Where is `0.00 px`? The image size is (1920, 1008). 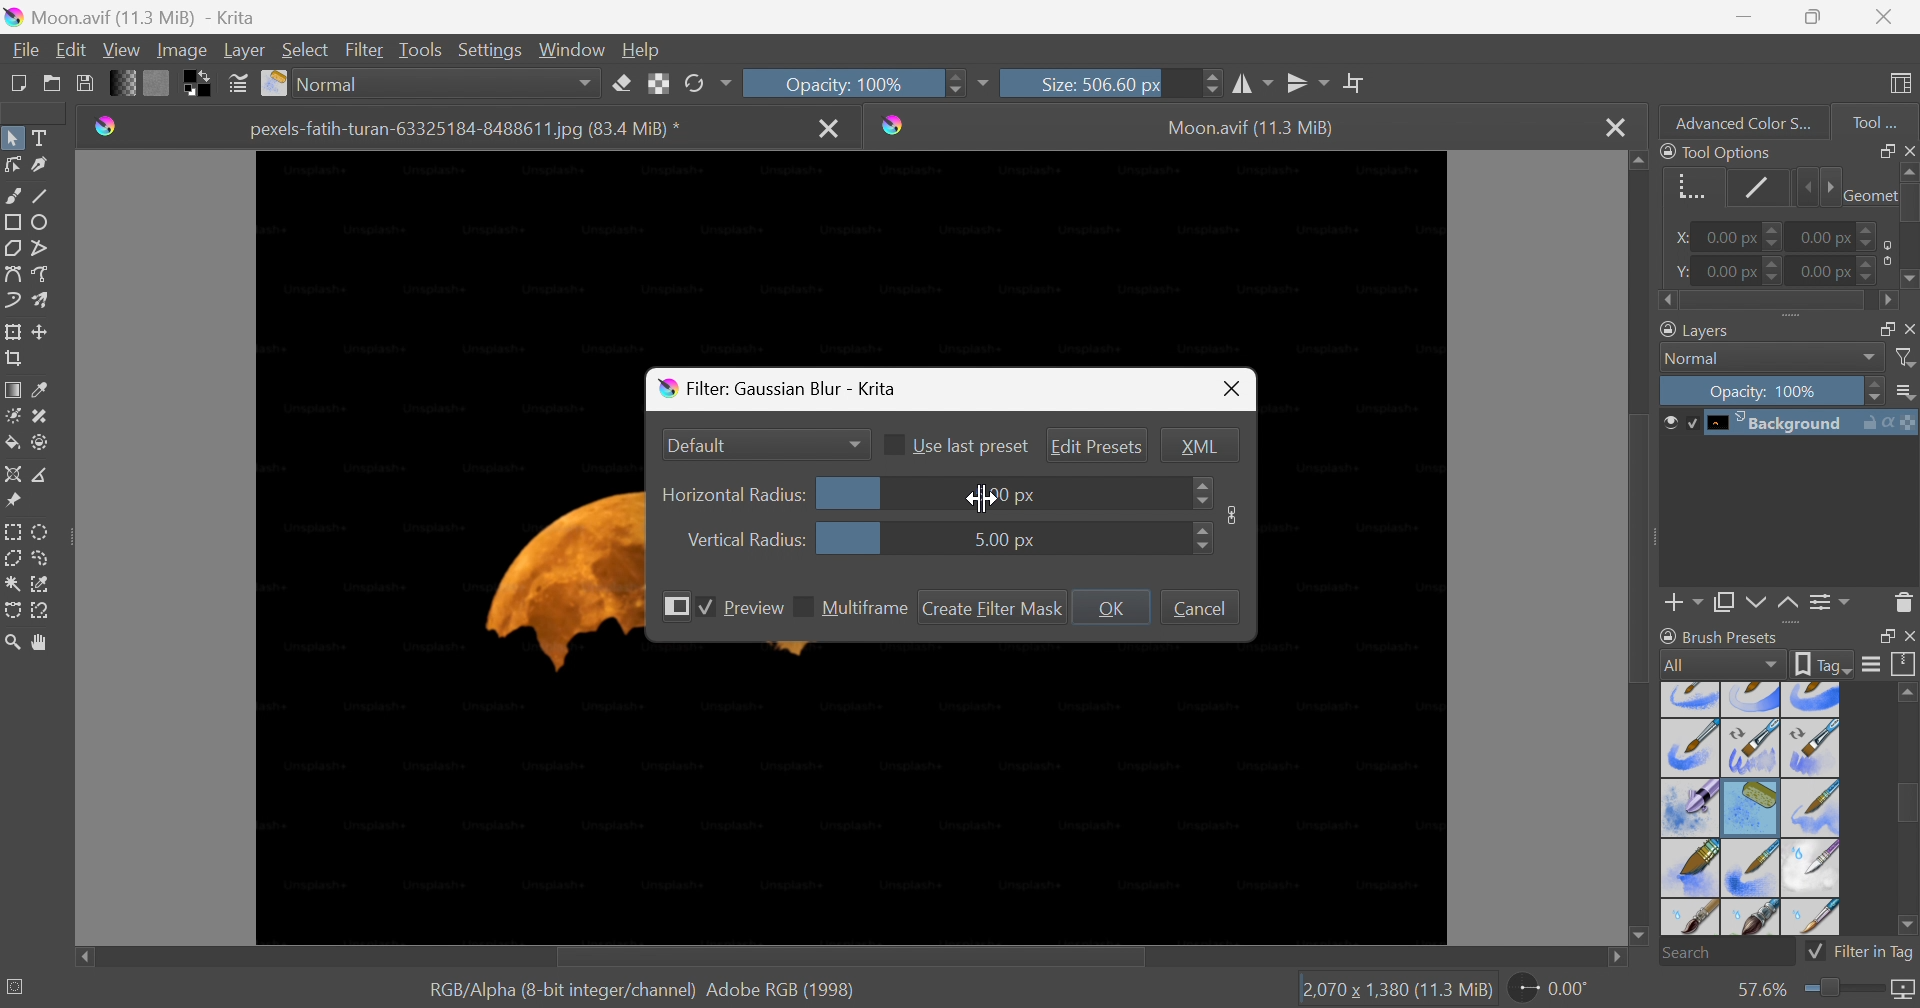
0.00 px is located at coordinates (1840, 234).